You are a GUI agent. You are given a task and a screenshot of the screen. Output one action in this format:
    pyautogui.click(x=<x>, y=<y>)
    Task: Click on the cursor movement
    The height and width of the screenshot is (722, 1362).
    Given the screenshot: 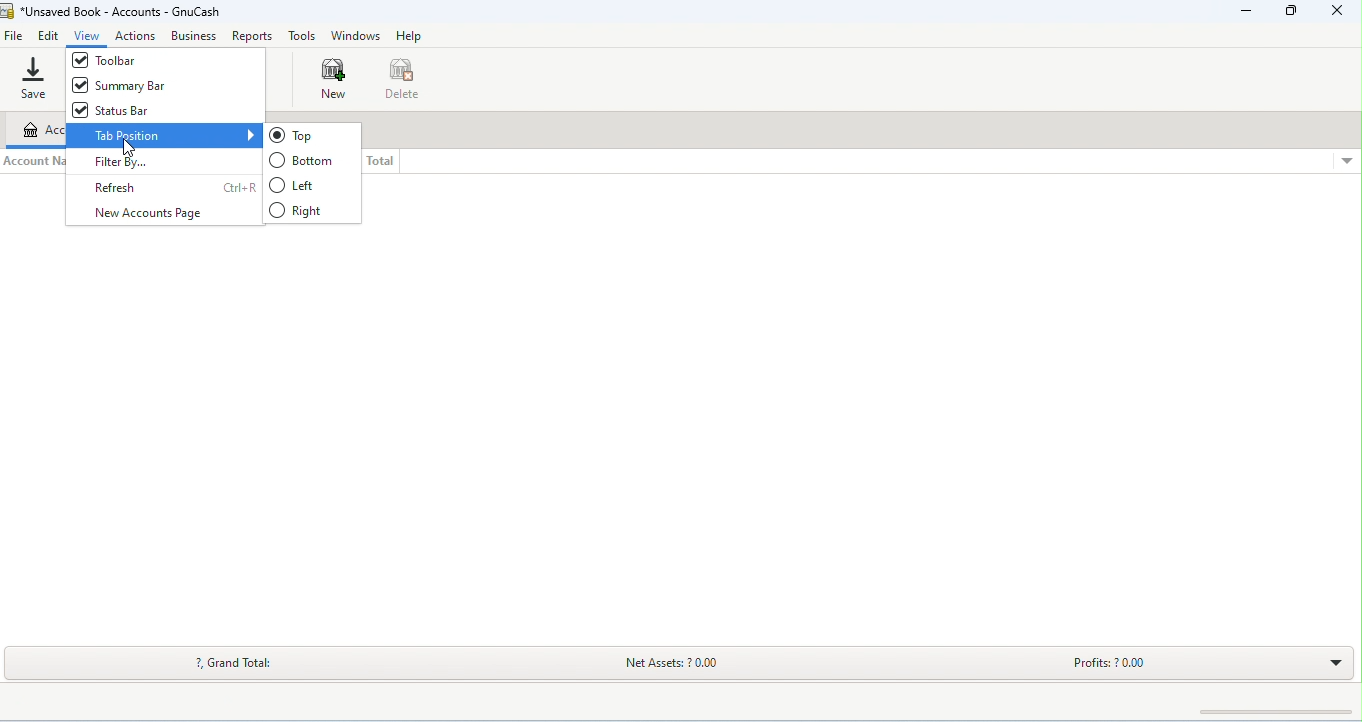 What is the action you would take?
    pyautogui.click(x=130, y=150)
    